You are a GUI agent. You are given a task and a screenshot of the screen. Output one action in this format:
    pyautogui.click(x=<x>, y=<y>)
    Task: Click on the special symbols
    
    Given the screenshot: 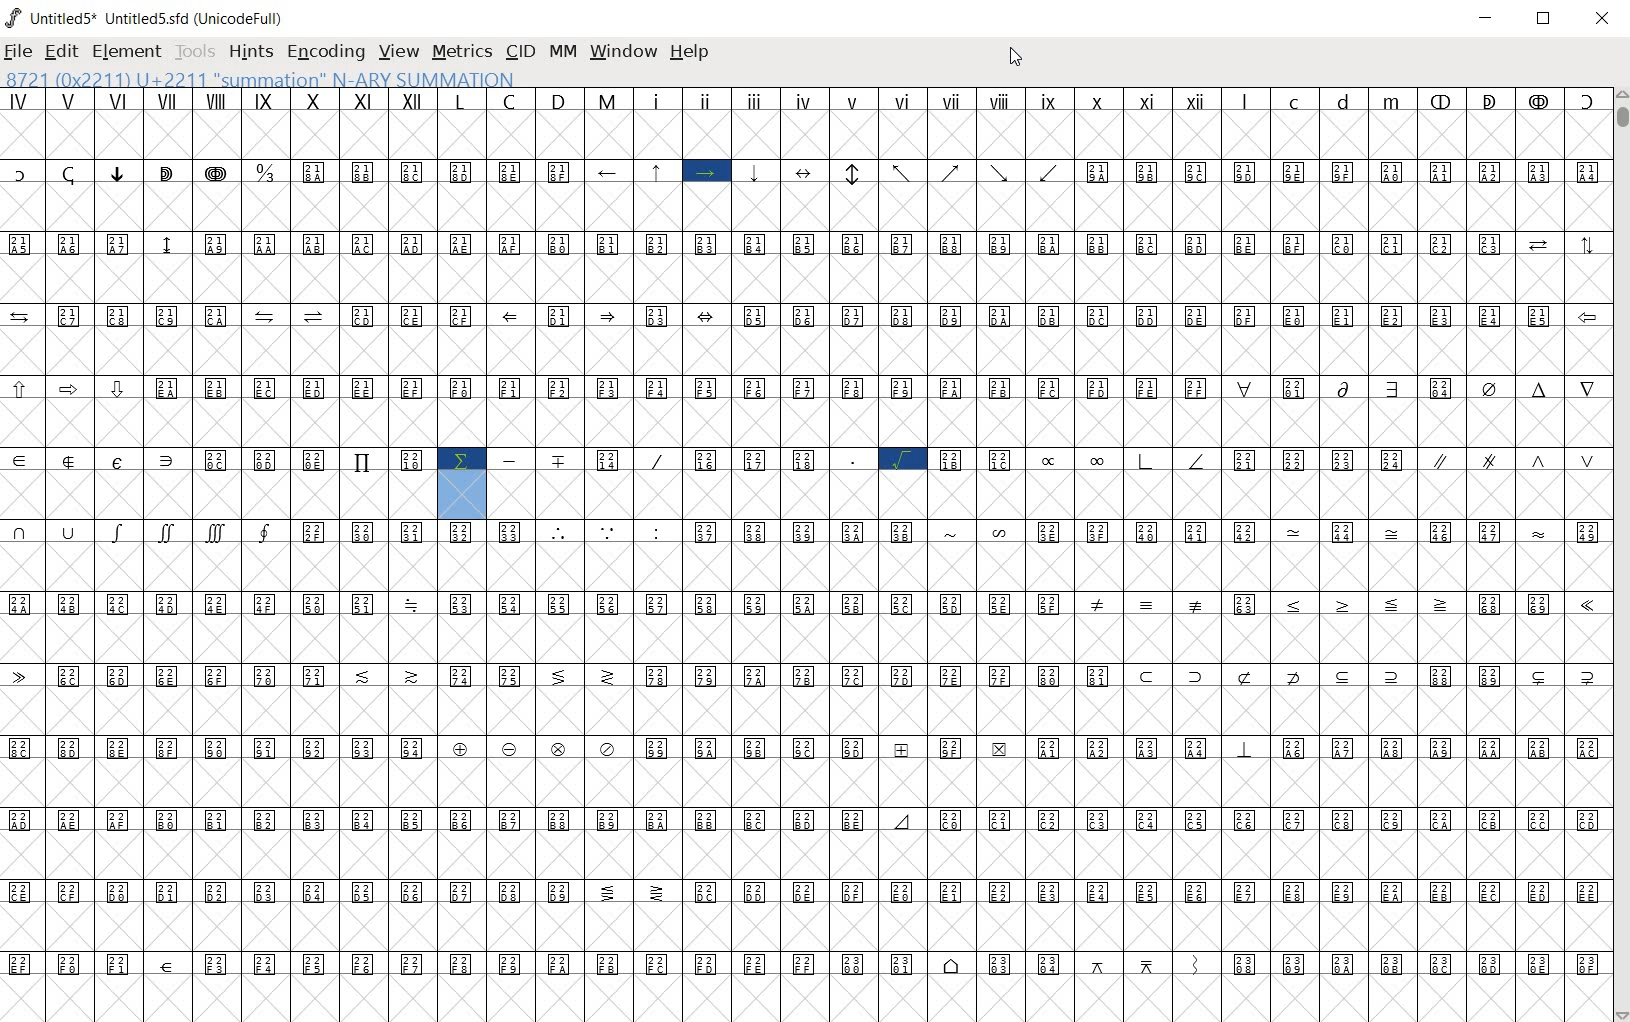 What is the action you would take?
    pyautogui.click(x=808, y=963)
    